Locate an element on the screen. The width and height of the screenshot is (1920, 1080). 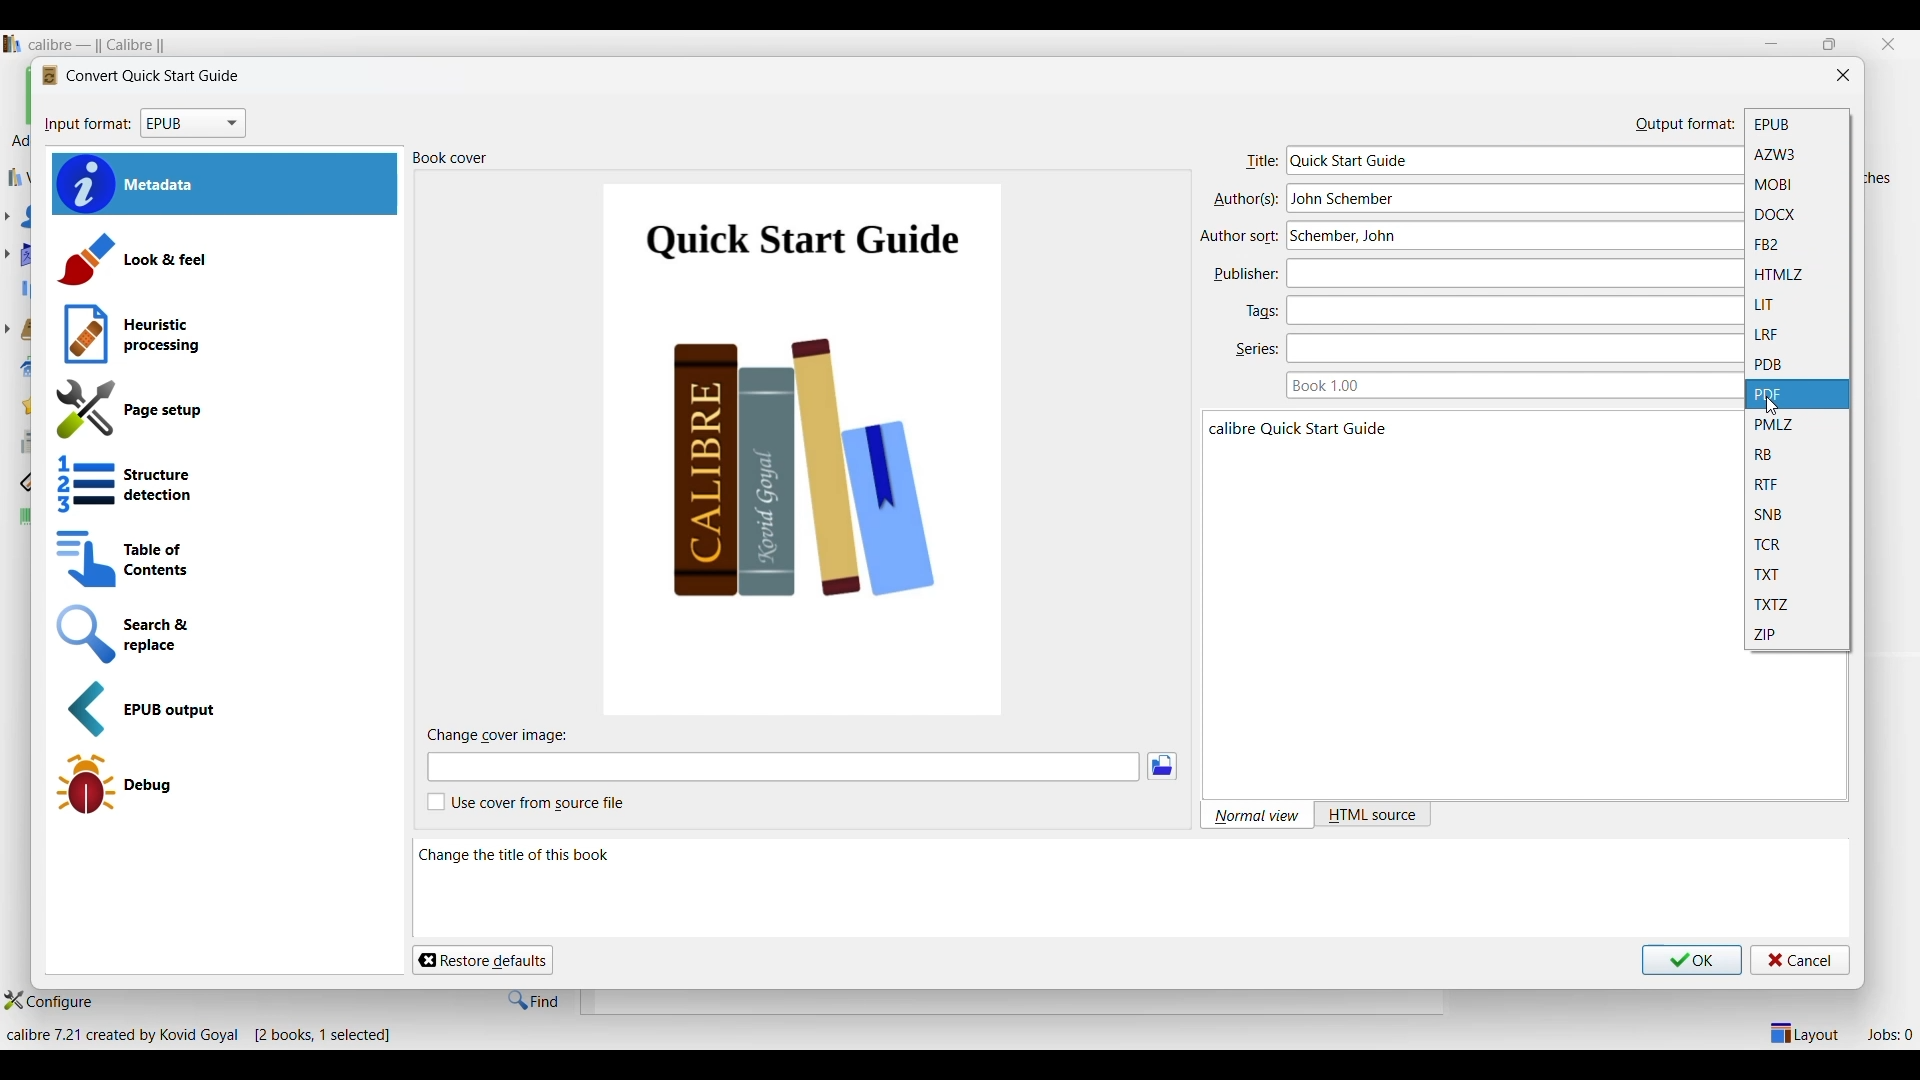
TXTZ is located at coordinates (1797, 605).